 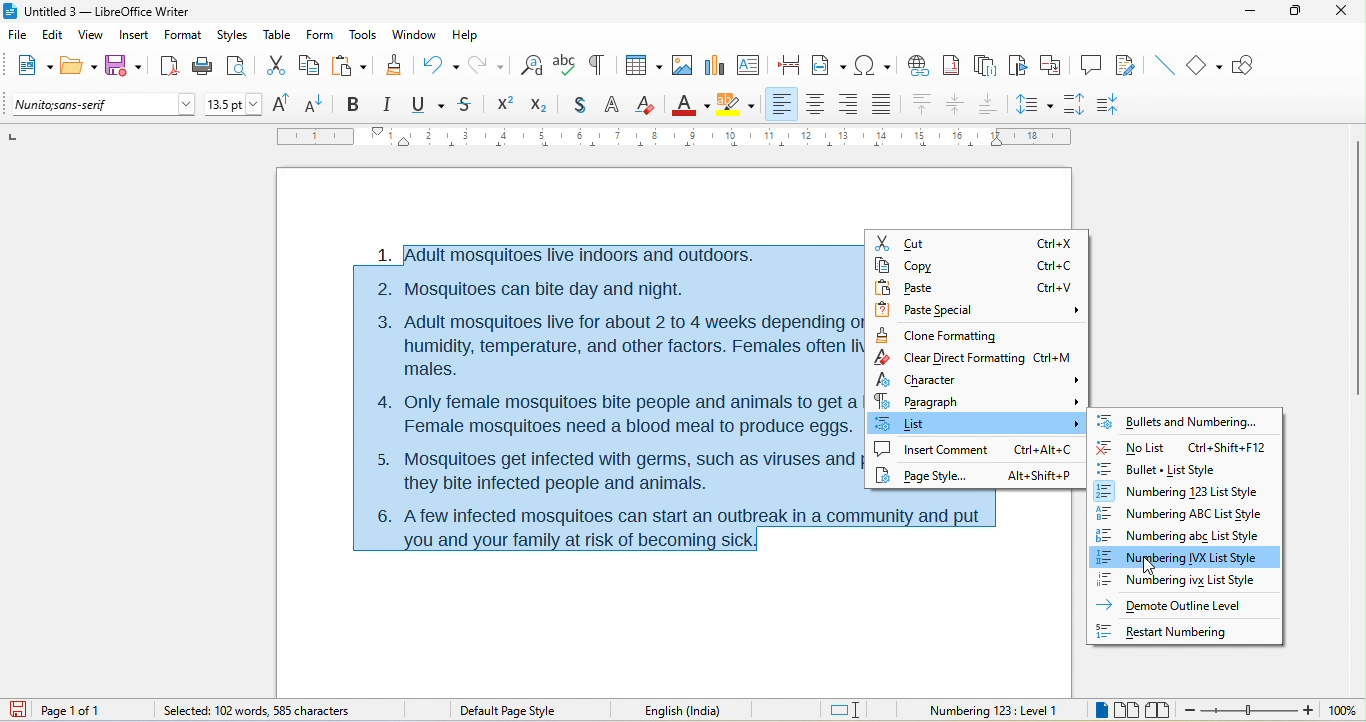 I want to click on print preview, so click(x=241, y=64).